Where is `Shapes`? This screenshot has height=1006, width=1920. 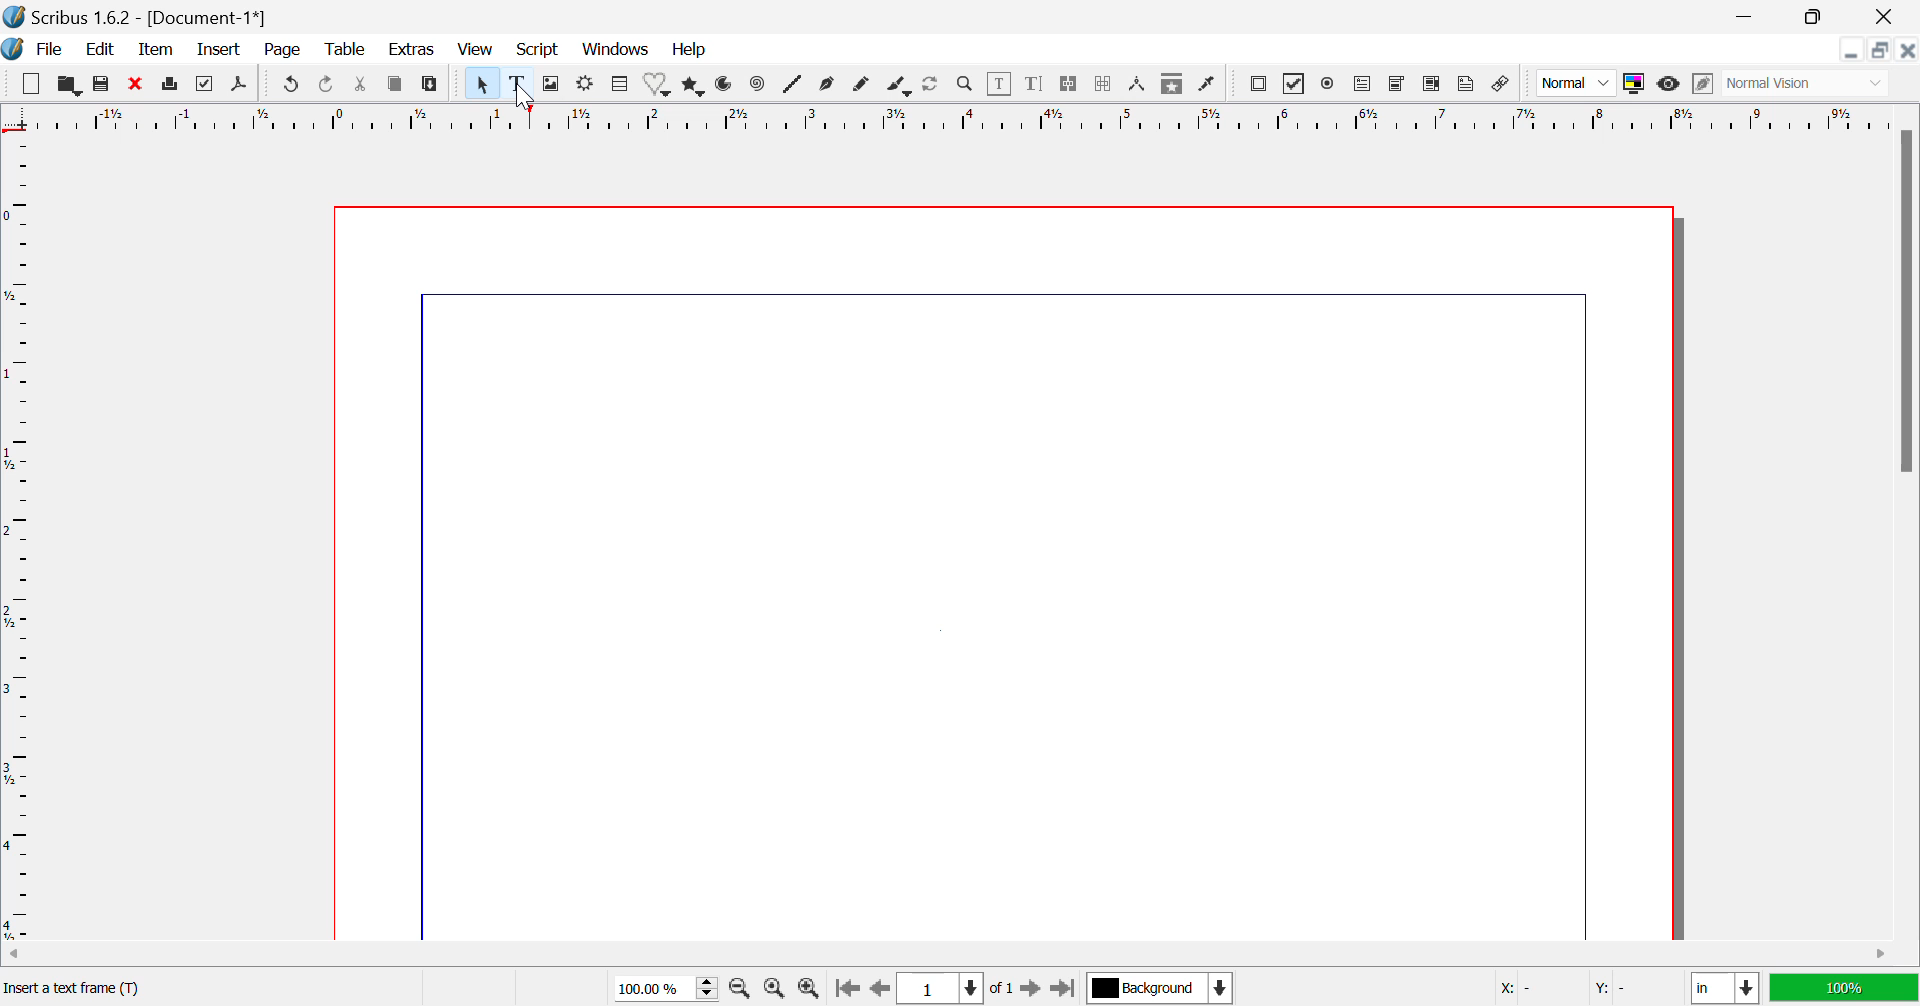
Shapes is located at coordinates (660, 87).